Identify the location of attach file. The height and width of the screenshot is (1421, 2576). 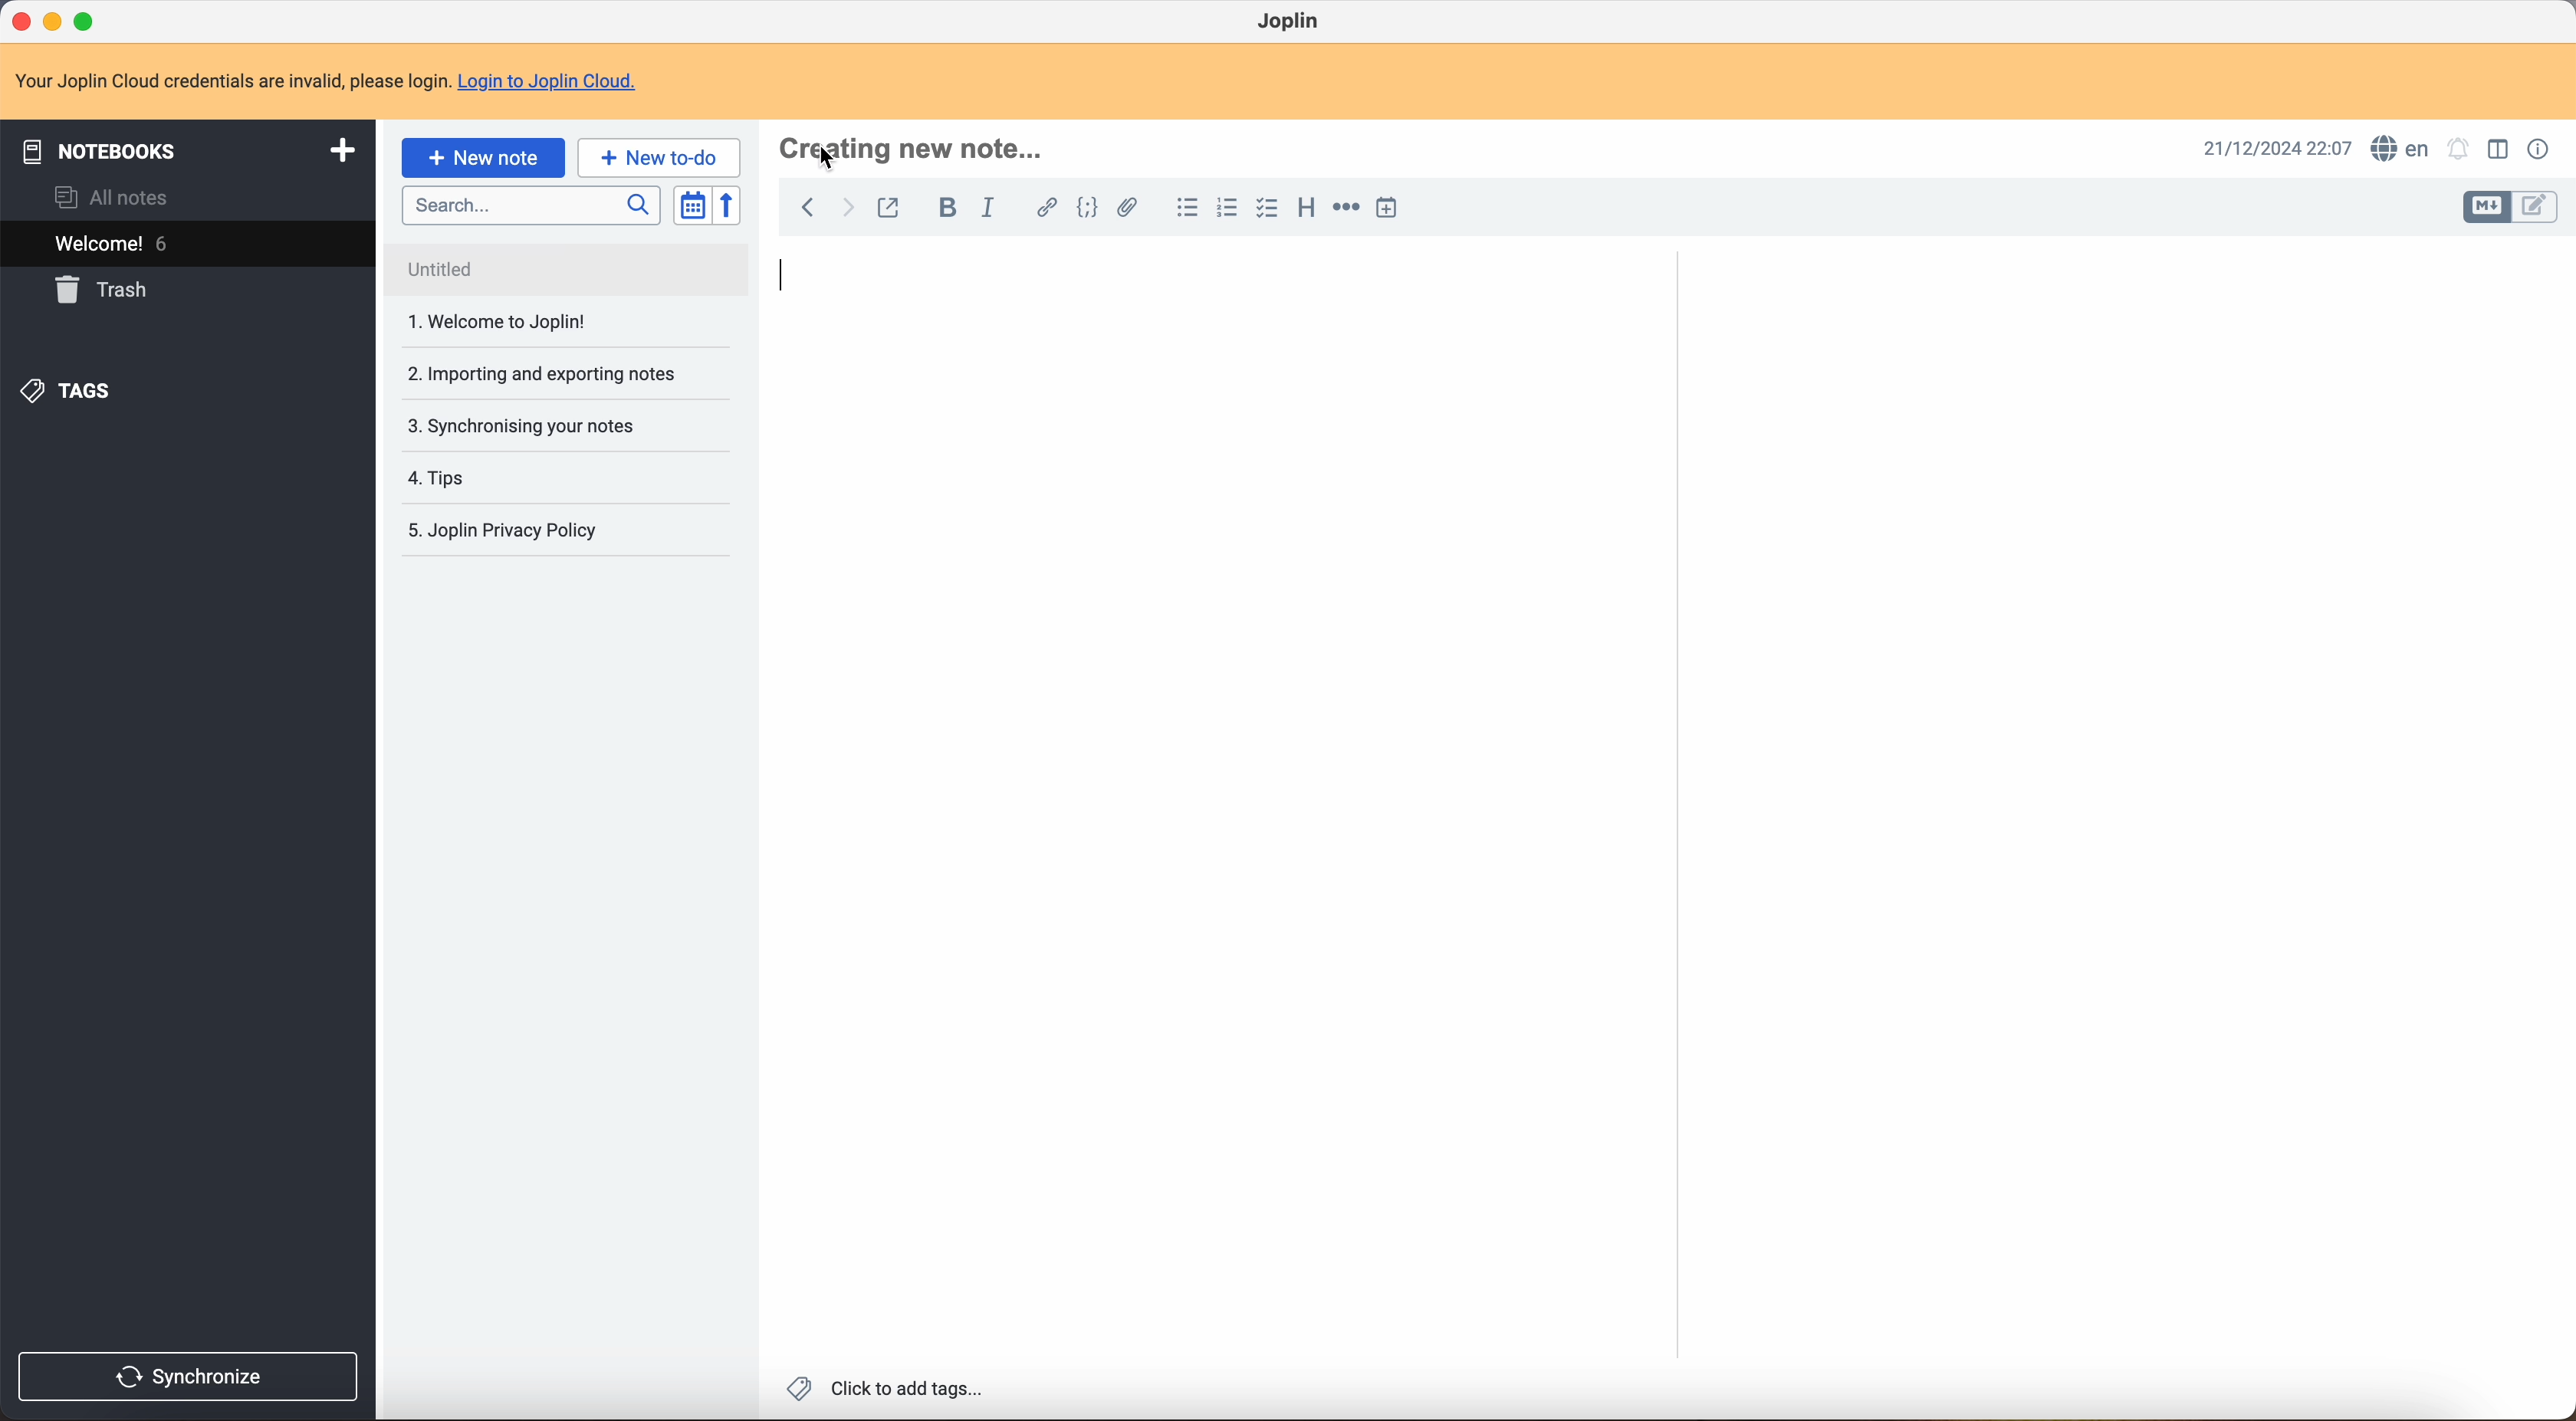
(1135, 208).